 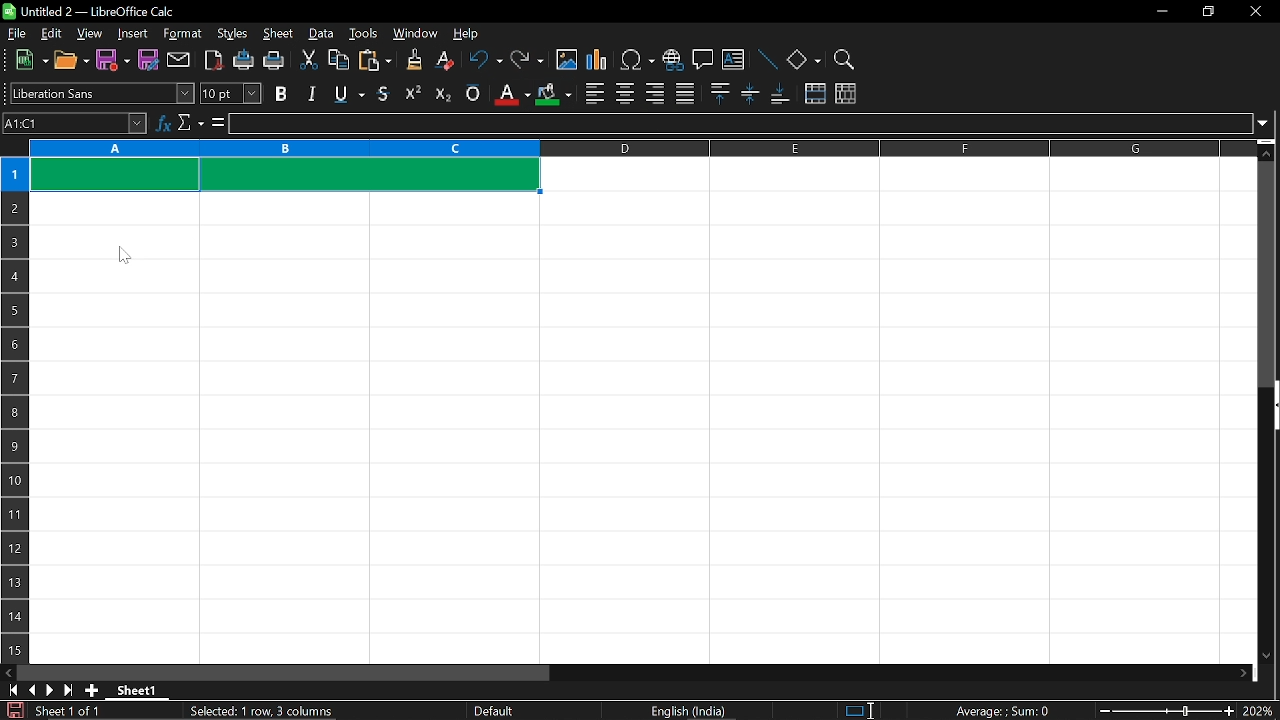 What do you see at coordinates (739, 124) in the screenshot?
I see `input line` at bounding box center [739, 124].